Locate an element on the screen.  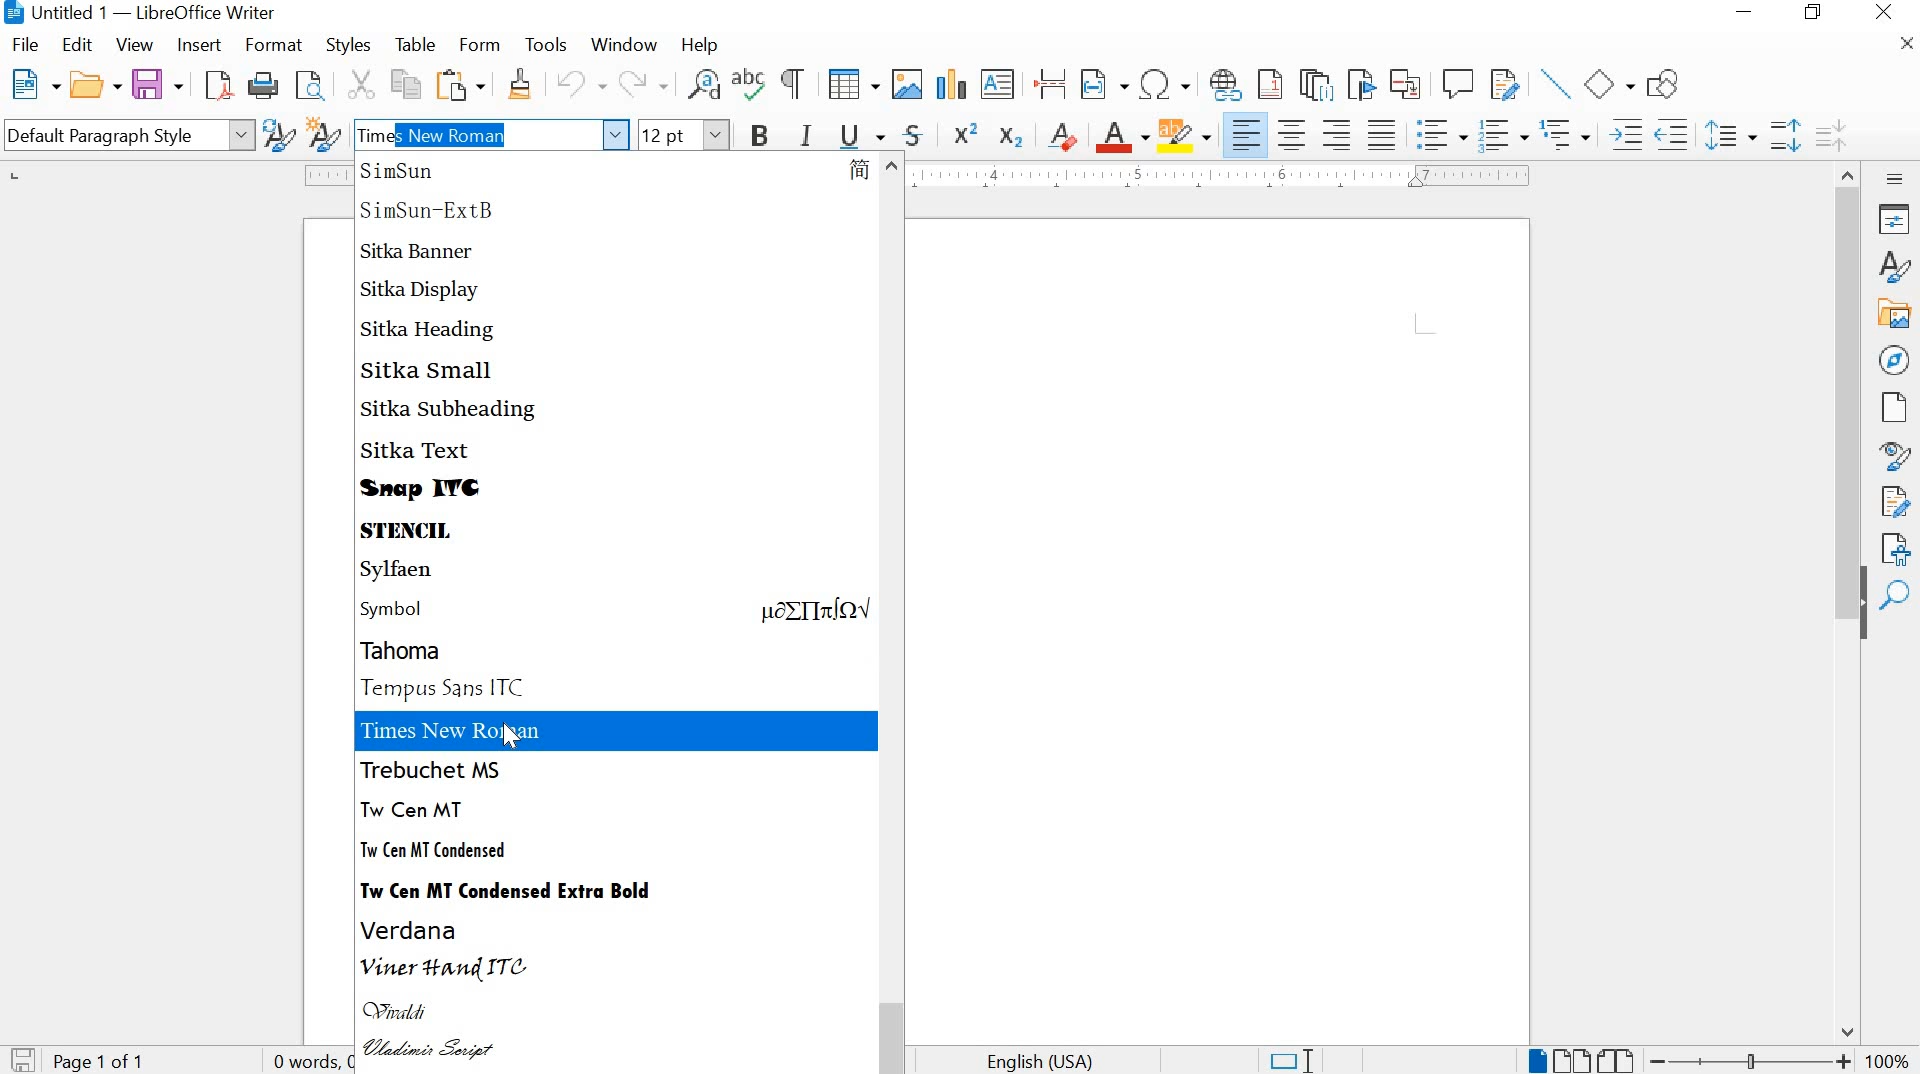
PRINT is located at coordinates (263, 86).